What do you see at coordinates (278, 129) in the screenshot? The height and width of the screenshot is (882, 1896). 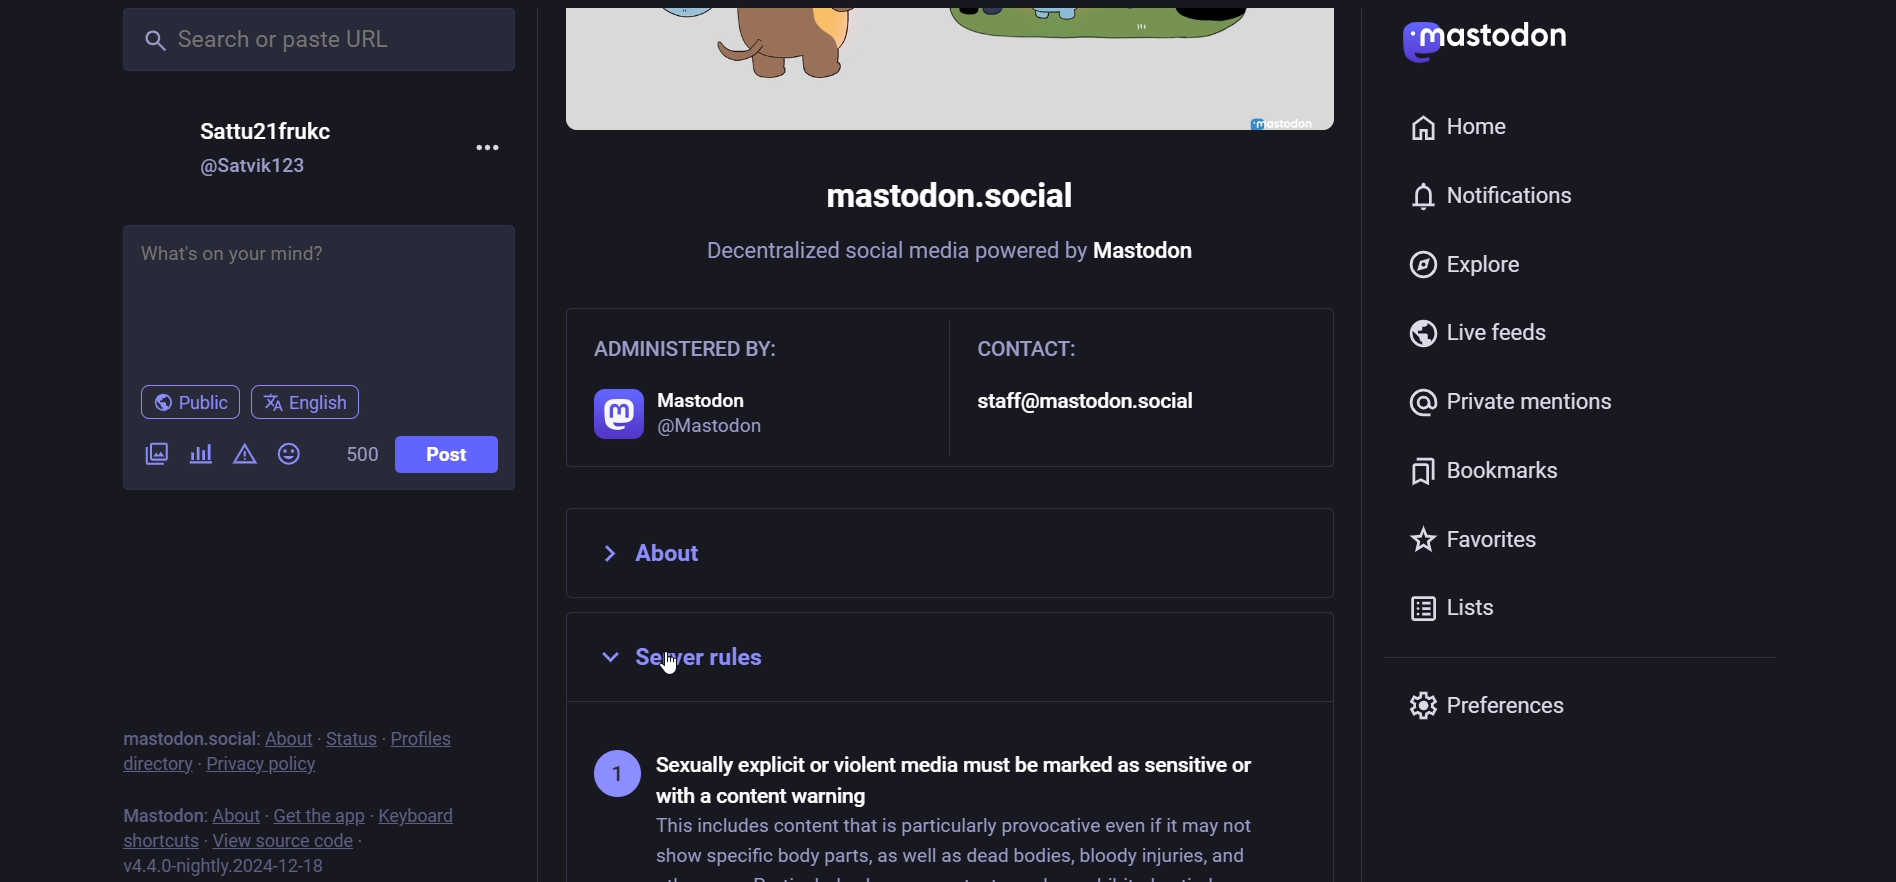 I see `name` at bounding box center [278, 129].